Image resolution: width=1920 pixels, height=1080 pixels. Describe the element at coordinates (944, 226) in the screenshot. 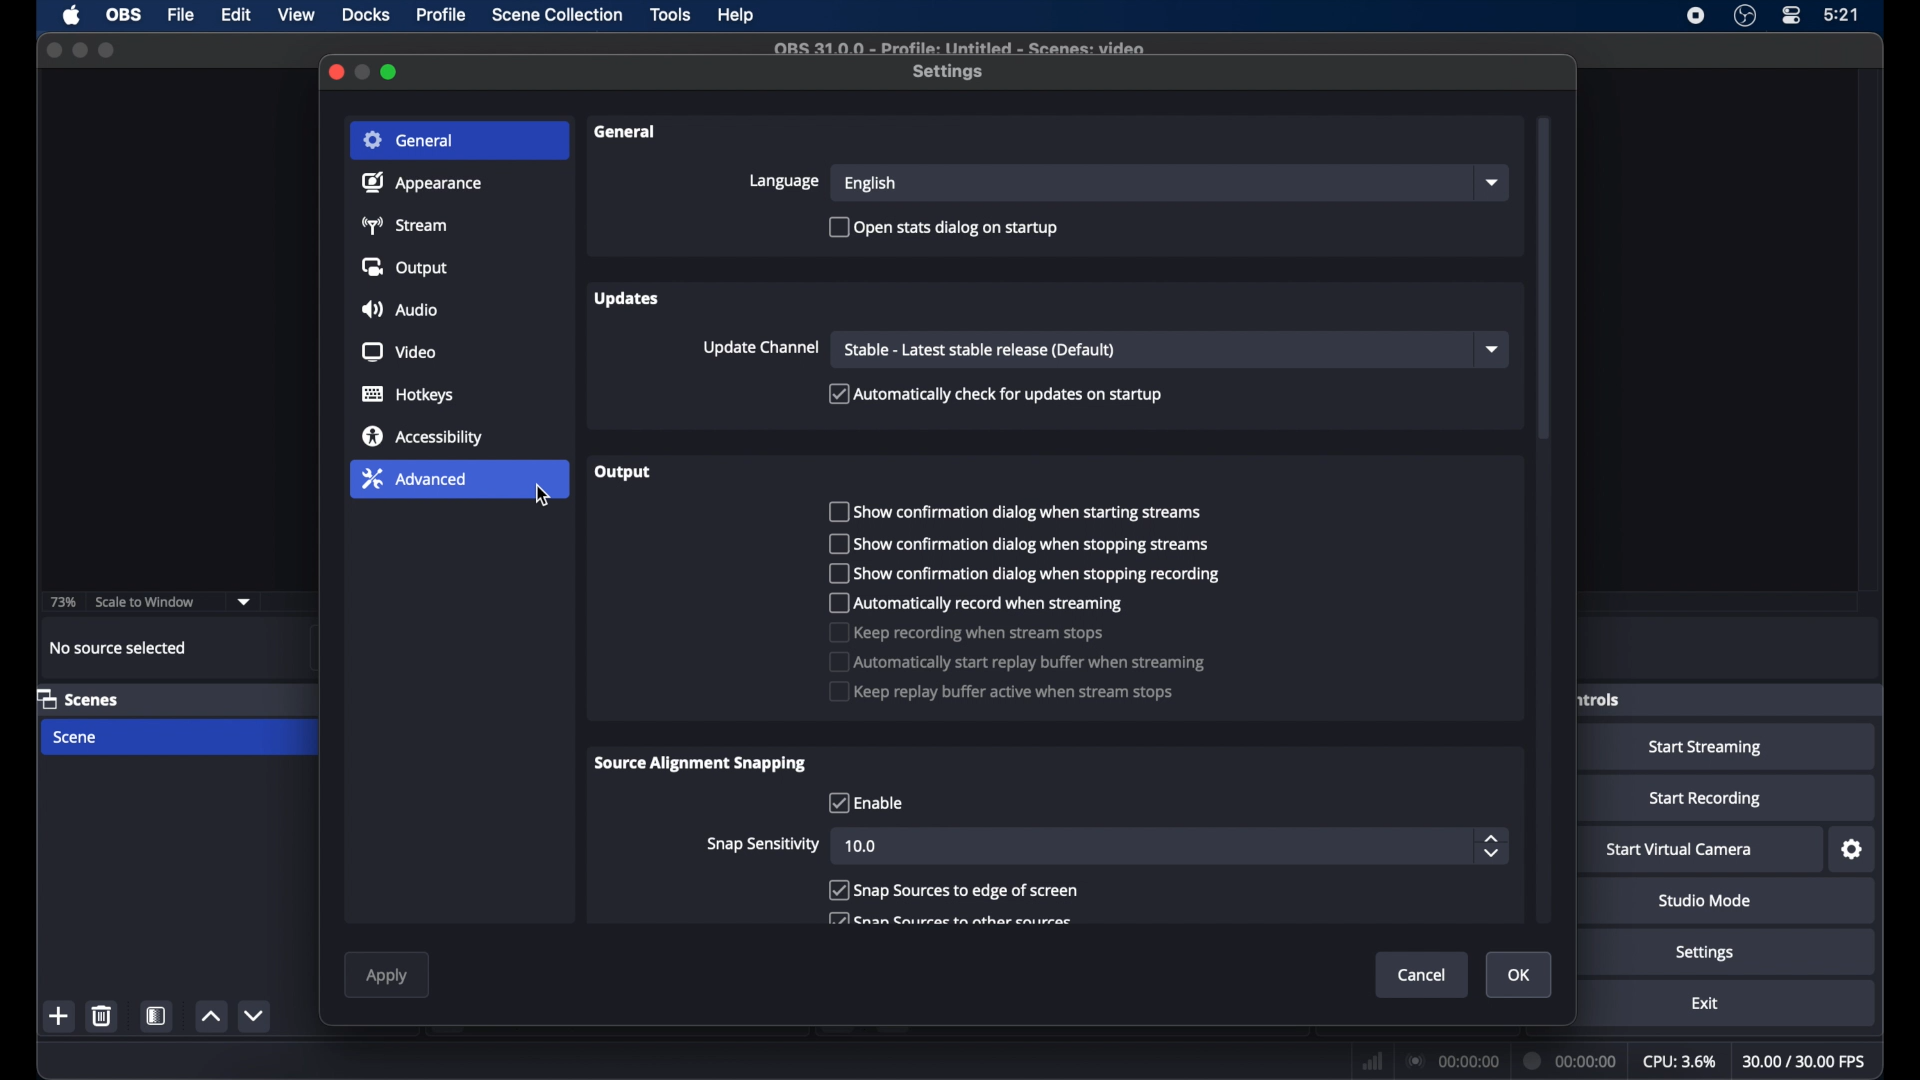

I see `open stats dialog on start up` at that location.